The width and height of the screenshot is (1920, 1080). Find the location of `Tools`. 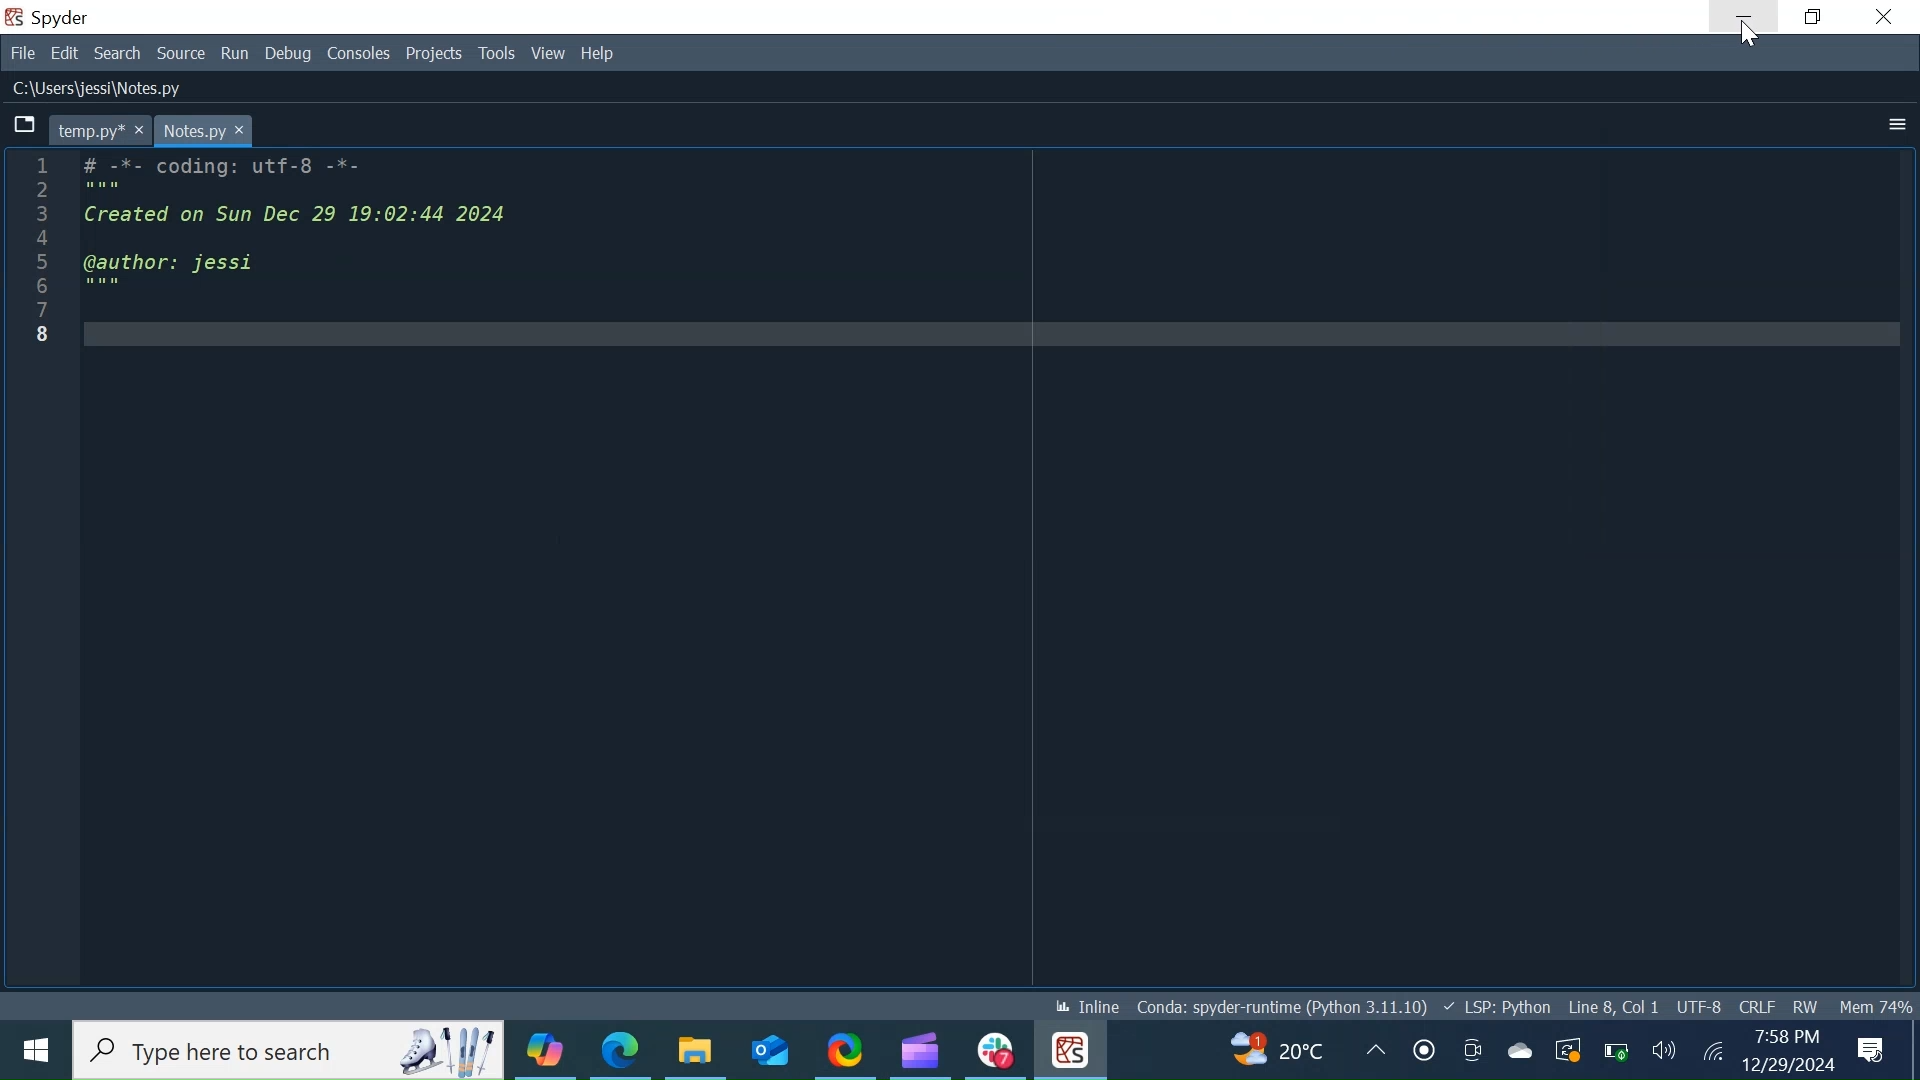

Tools is located at coordinates (499, 55).